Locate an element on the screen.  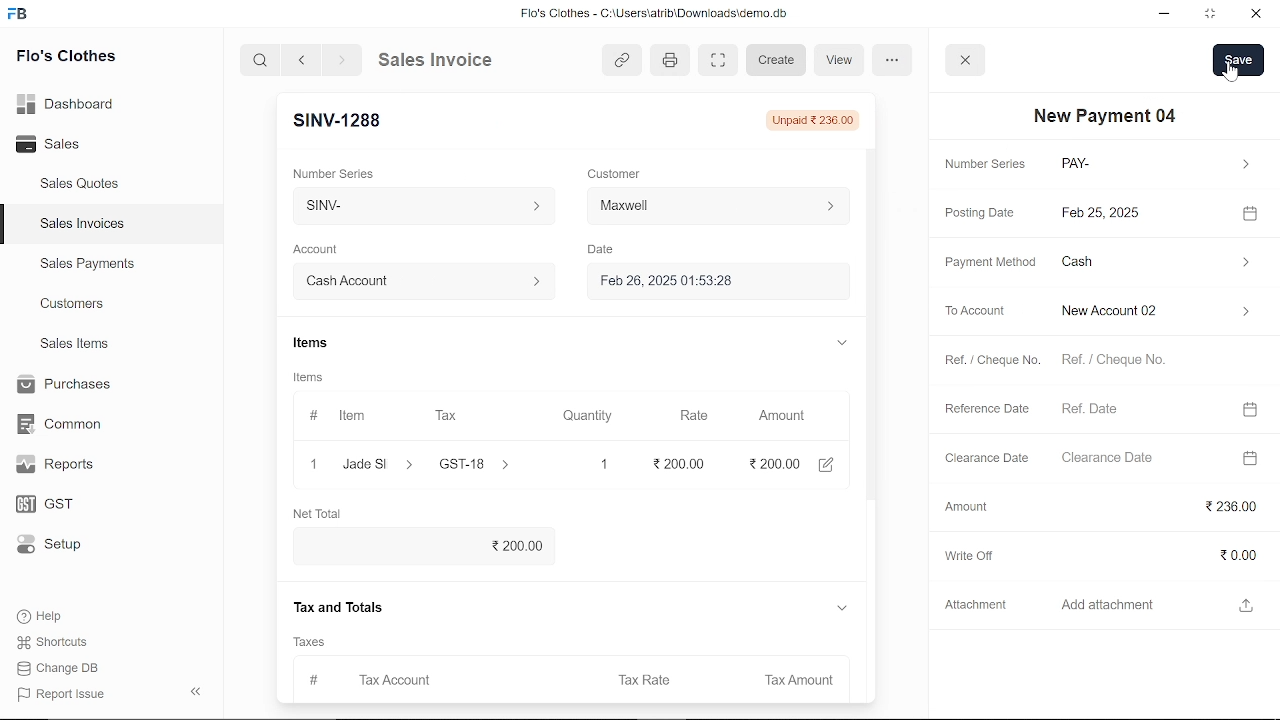
Amount is located at coordinates (967, 505).